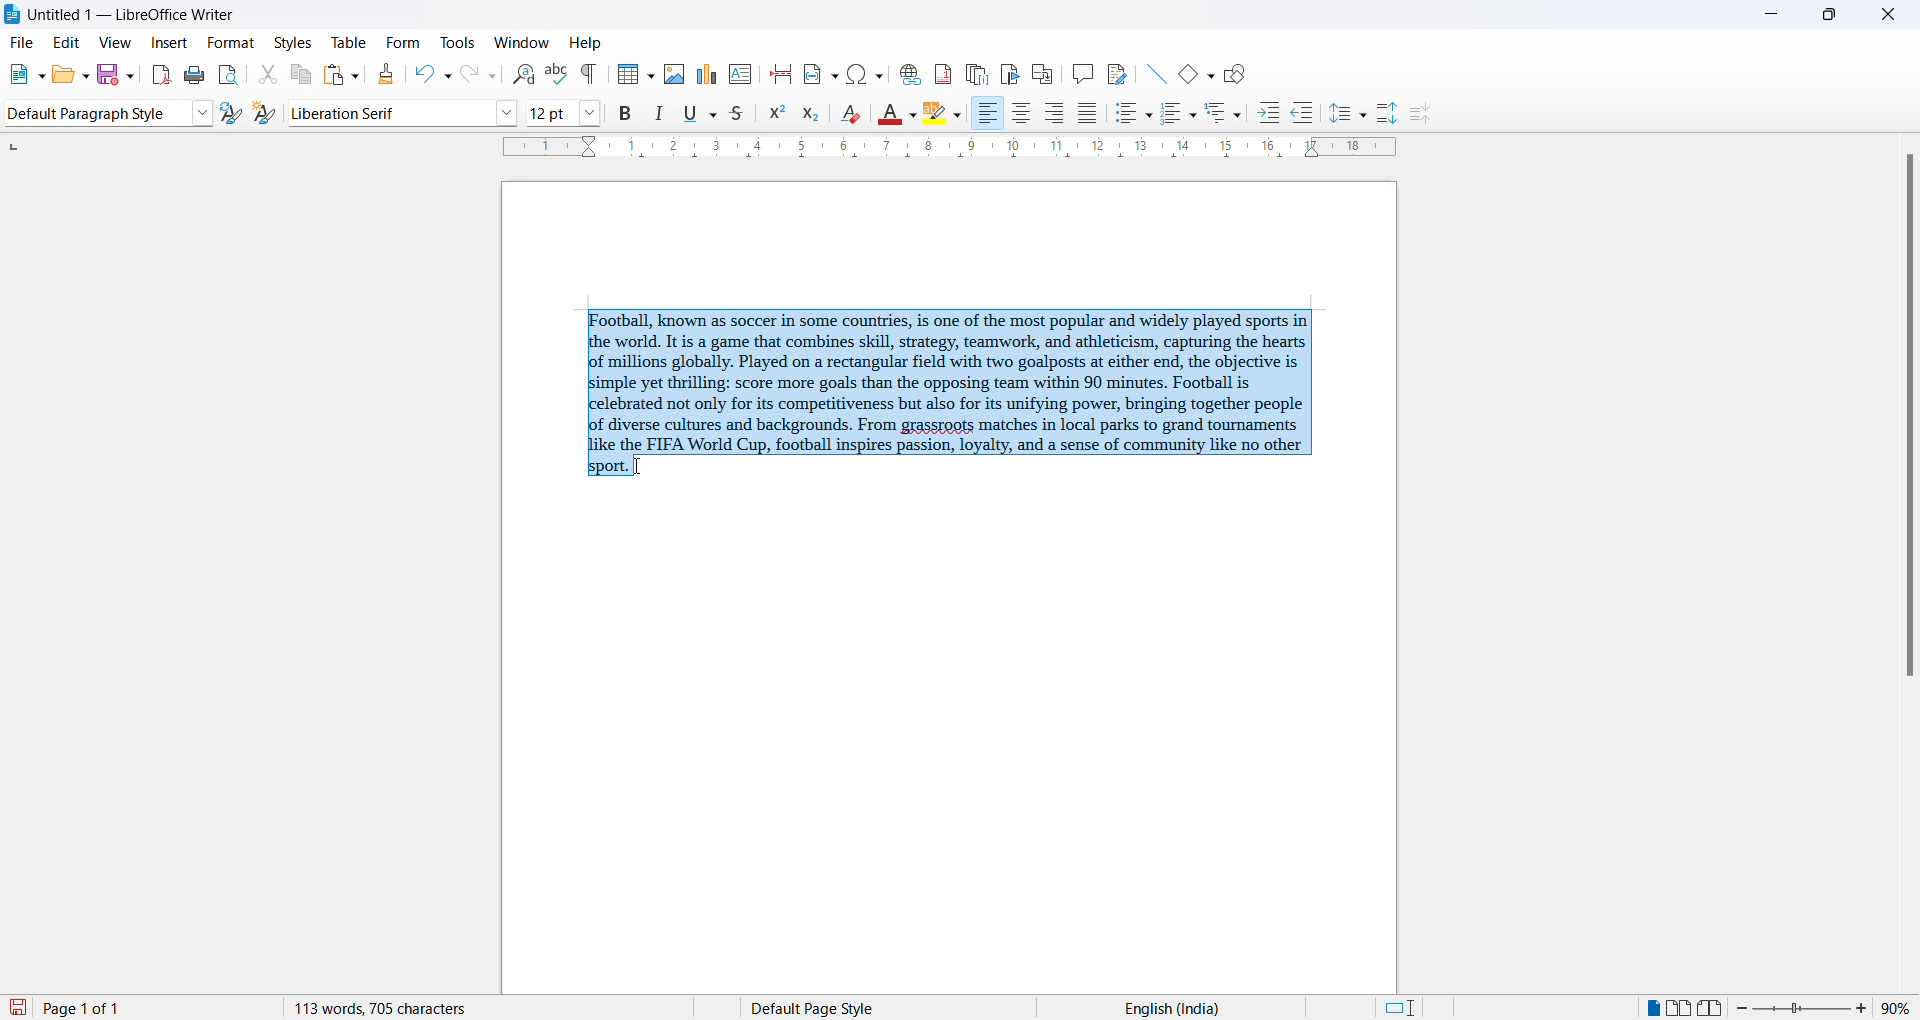  What do you see at coordinates (431, 1008) in the screenshot?
I see `word and character count` at bounding box center [431, 1008].